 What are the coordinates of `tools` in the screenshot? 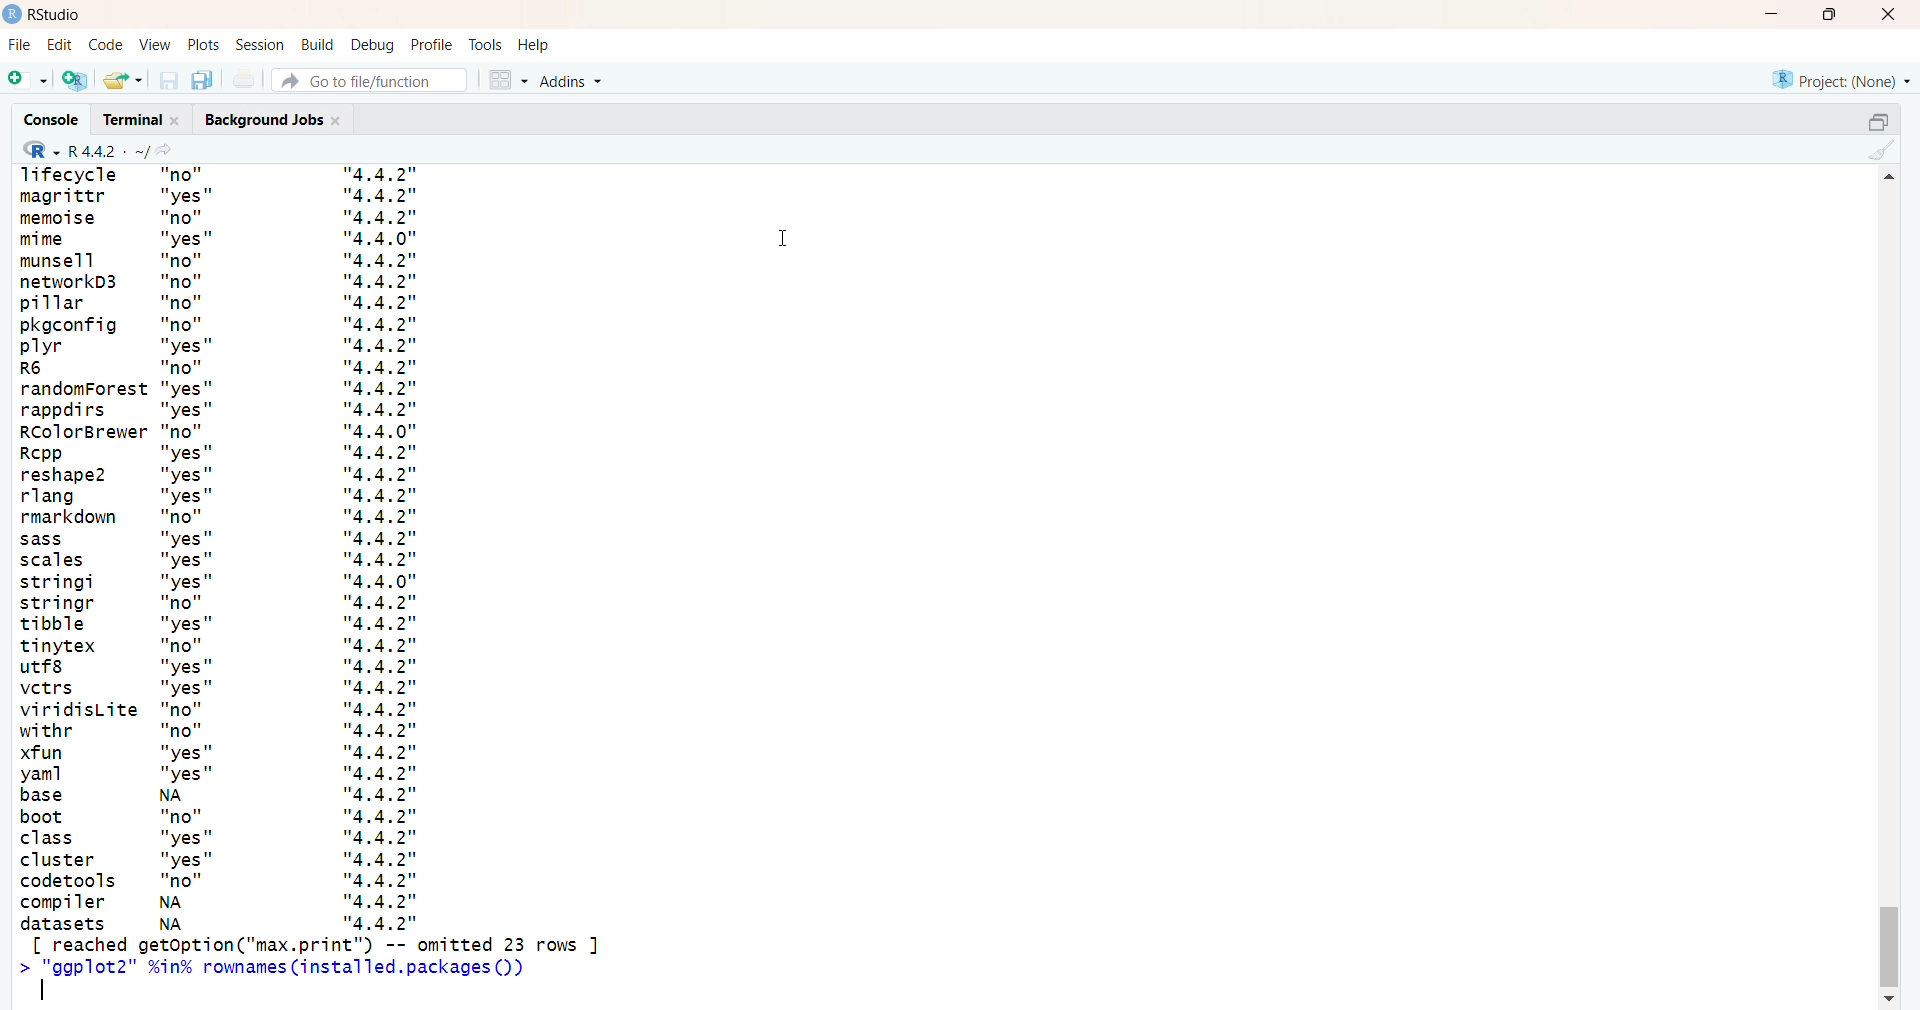 It's located at (485, 45).